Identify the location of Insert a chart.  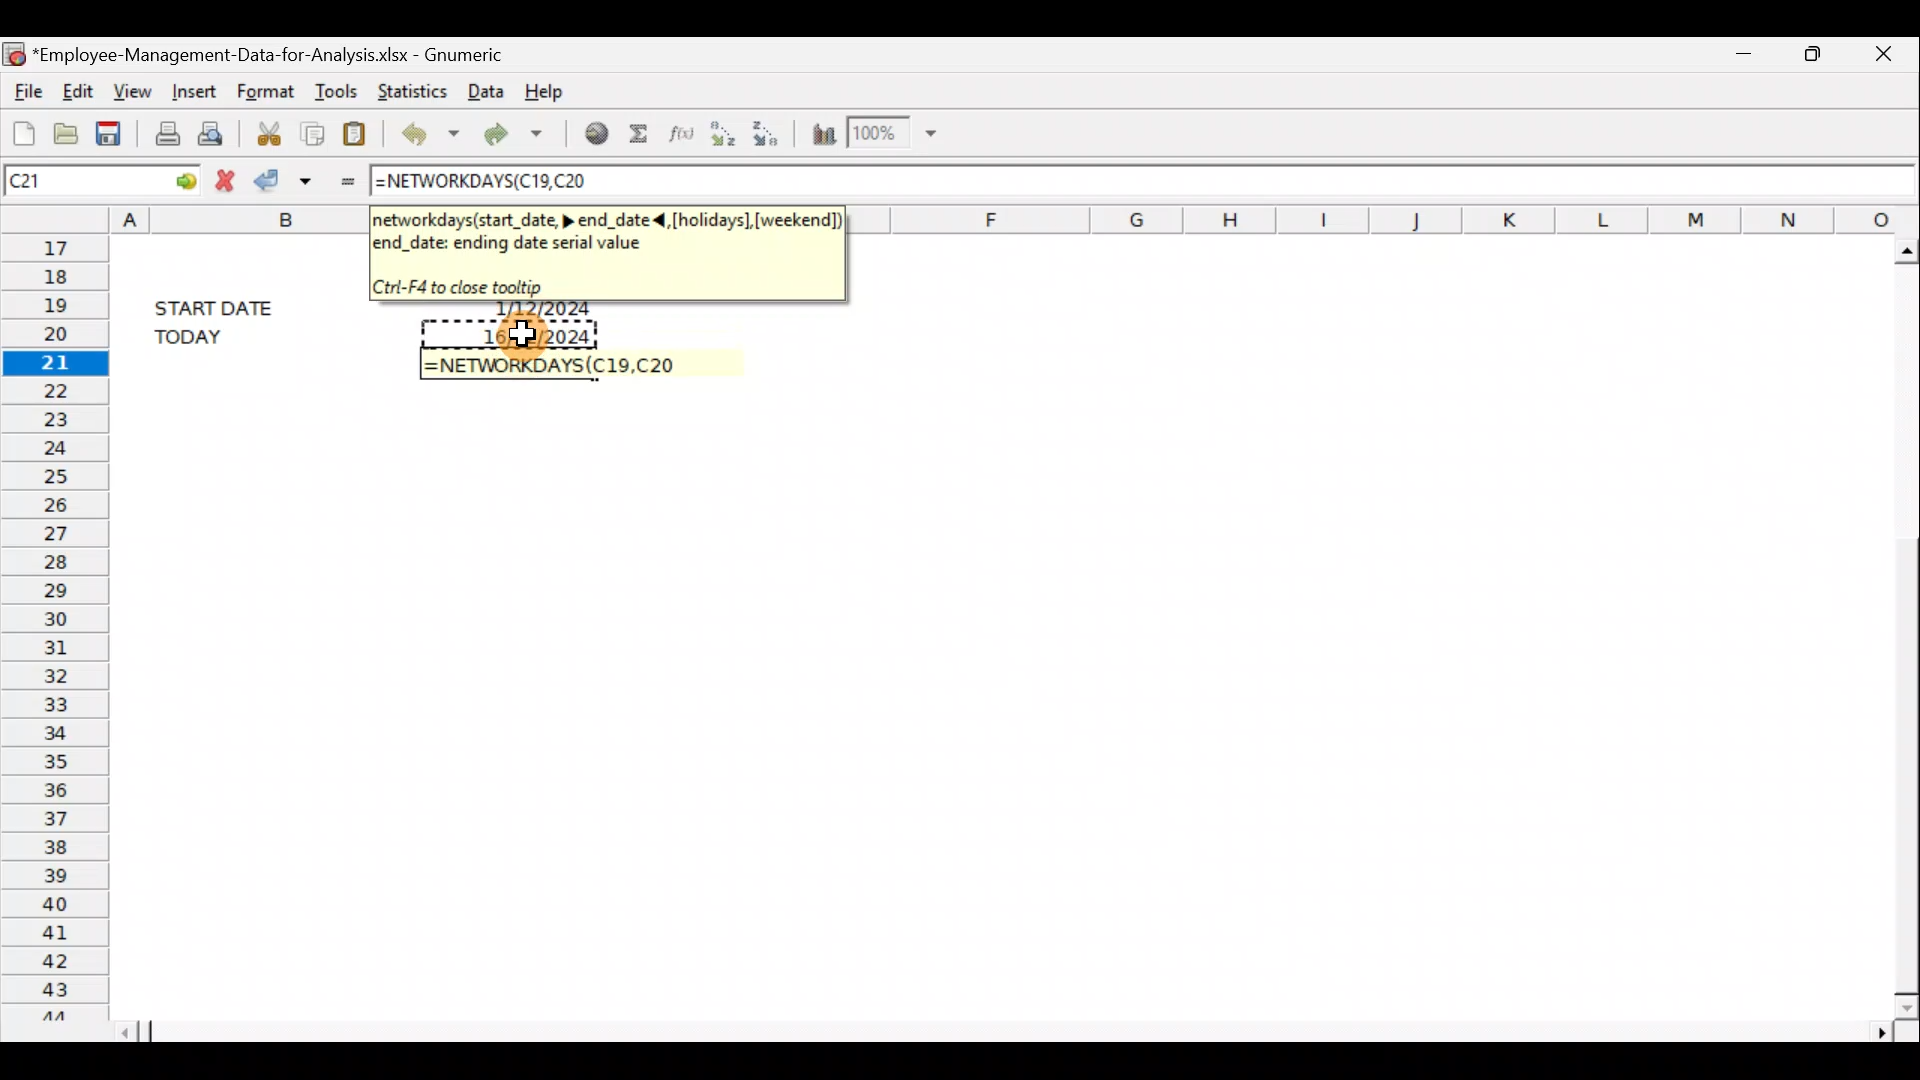
(822, 130).